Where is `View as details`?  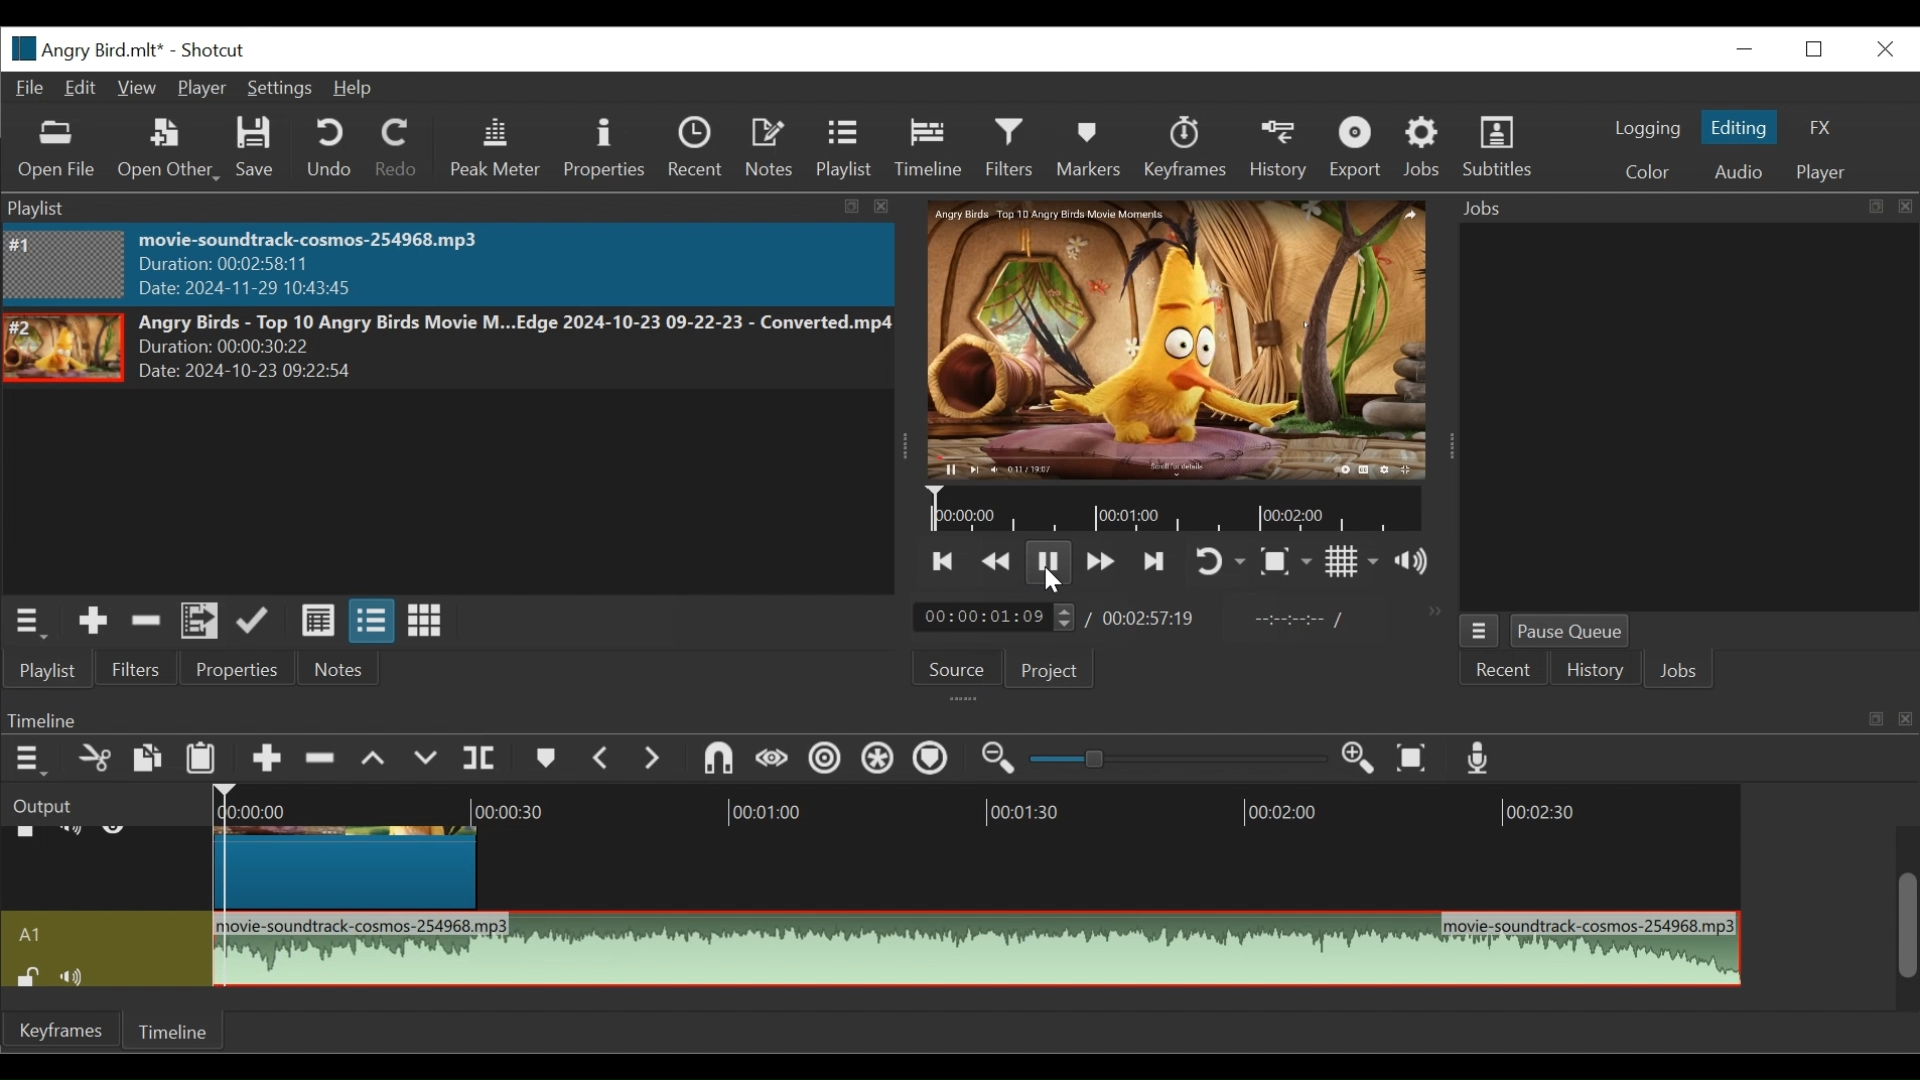 View as details is located at coordinates (317, 623).